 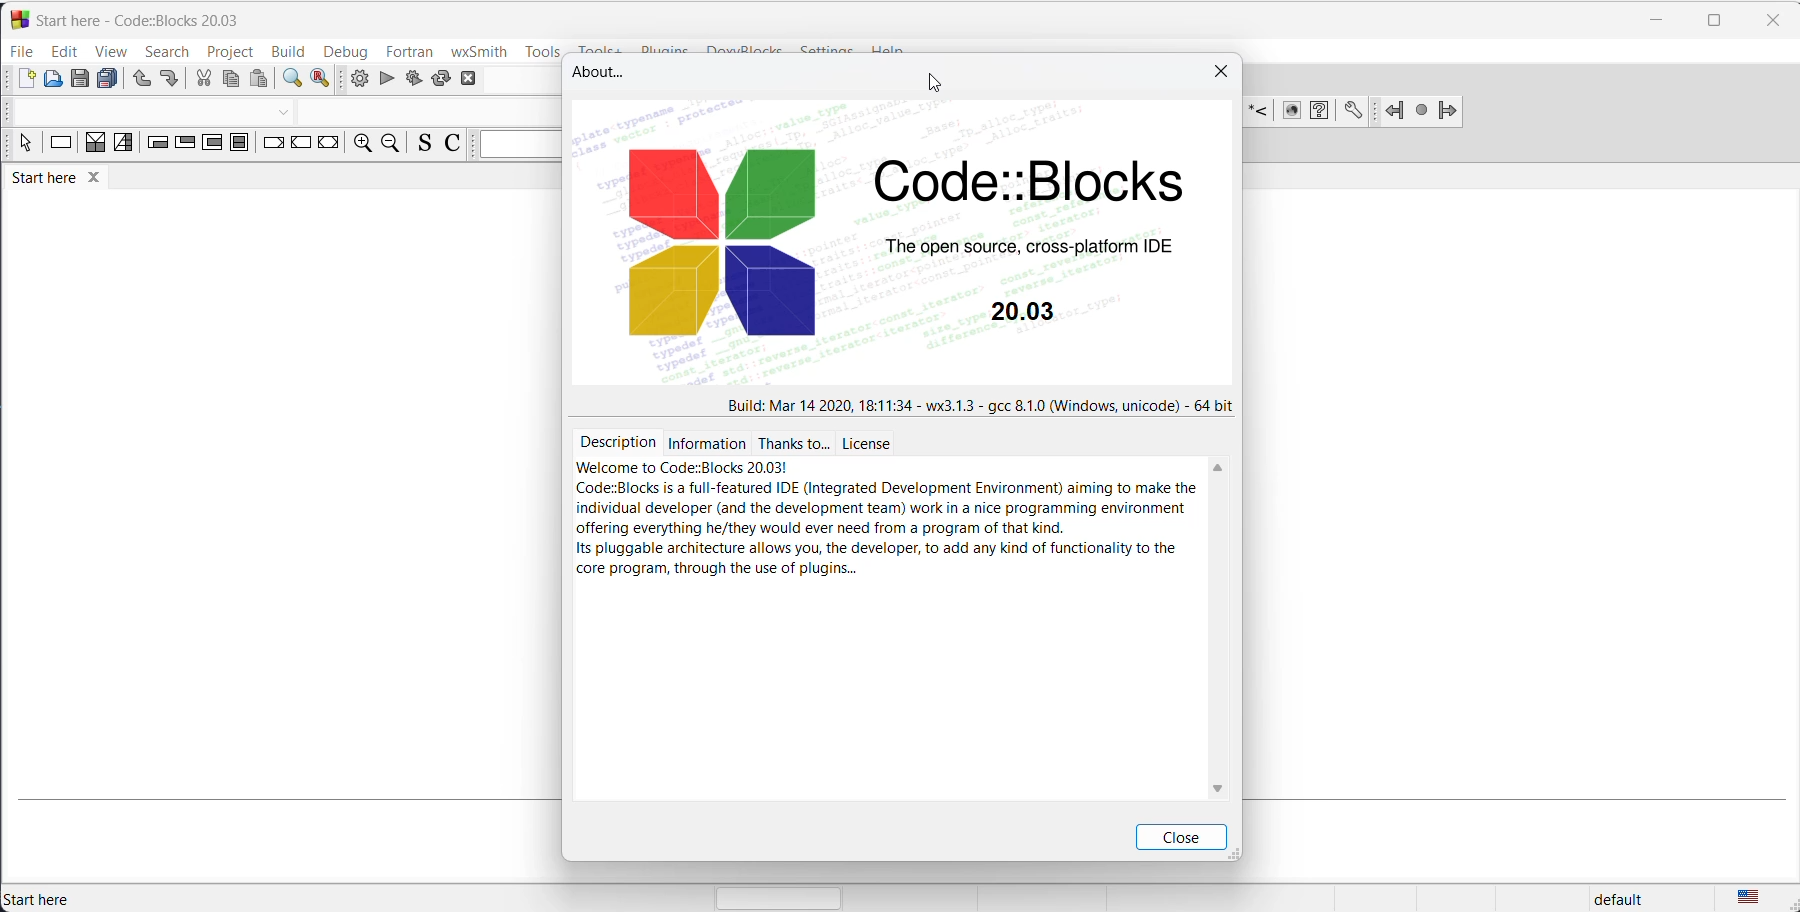 I want to click on logo and version, so click(x=914, y=246).